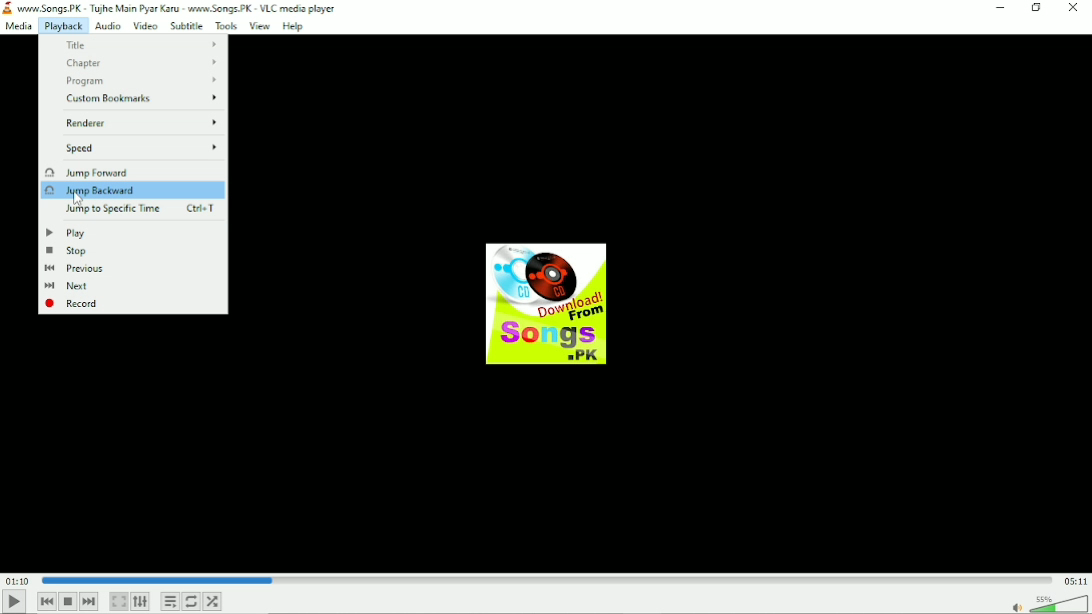 The height and width of the screenshot is (614, 1092). What do you see at coordinates (545, 304) in the screenshot?
I see `Audio track` at bounding box center [545, 304].